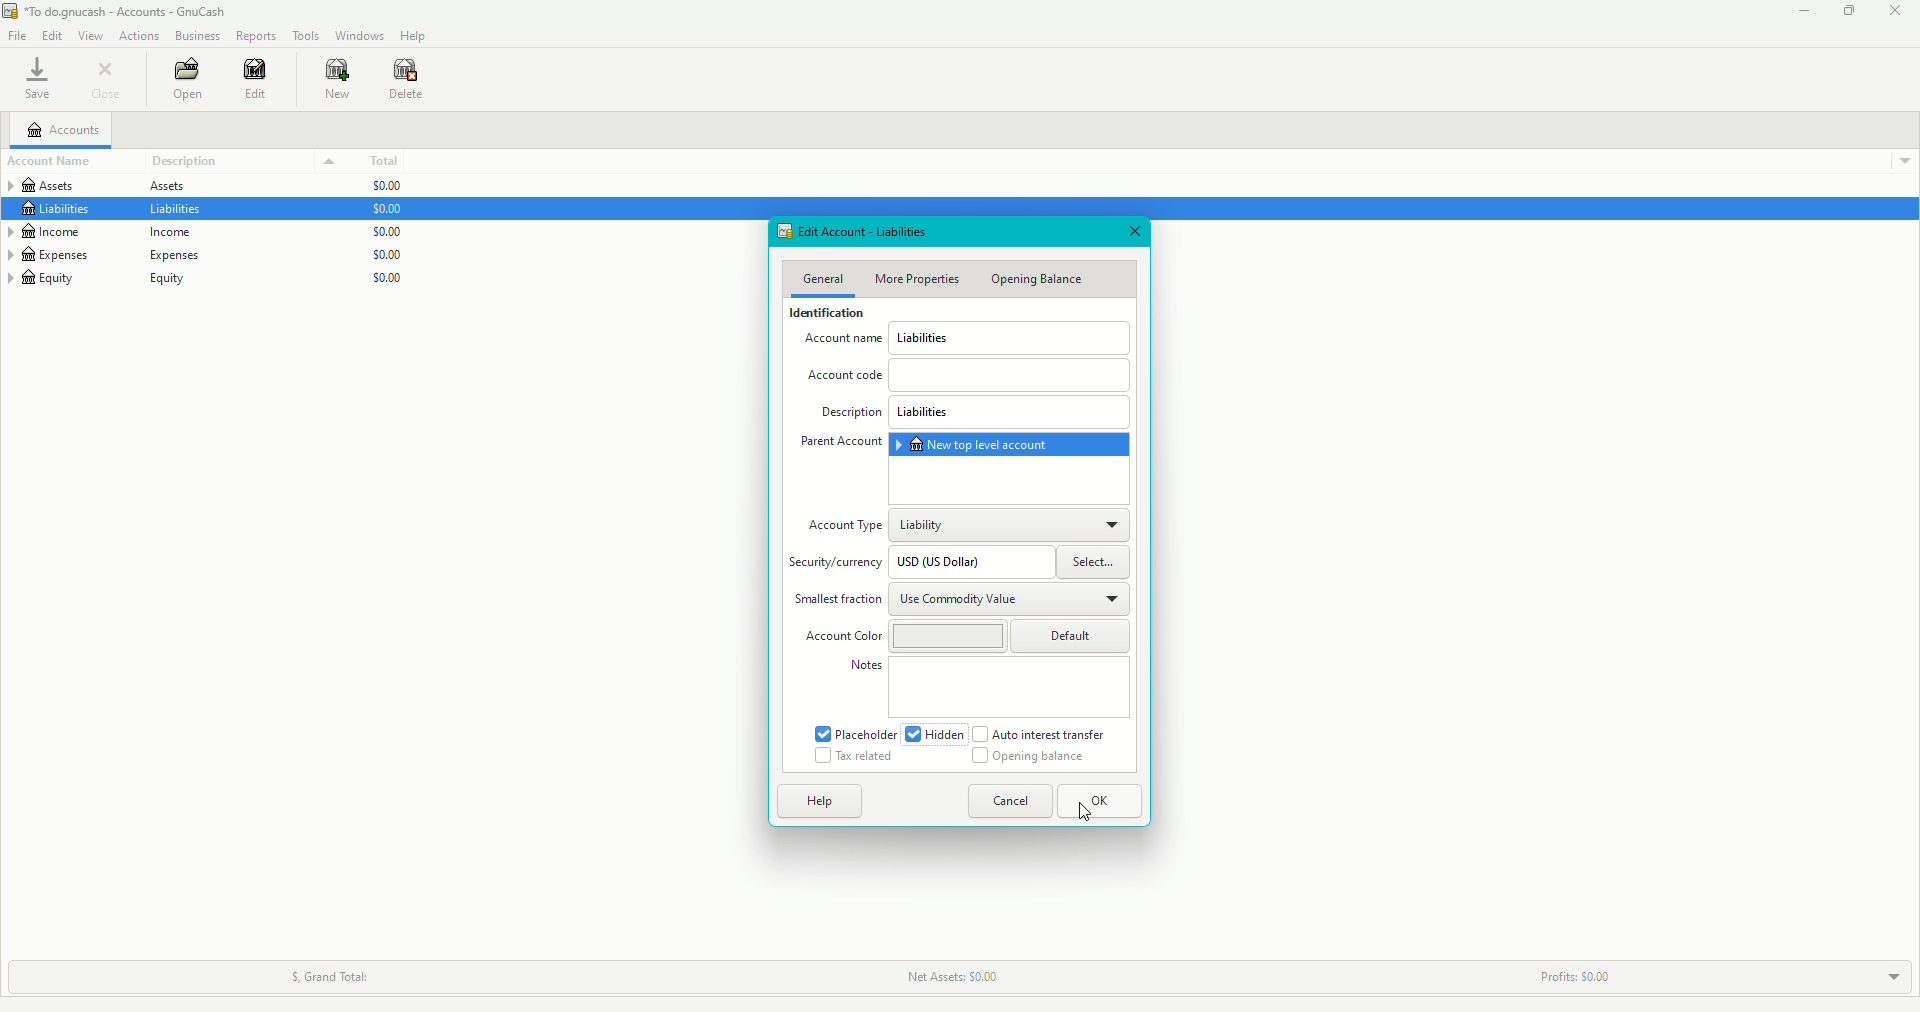 The width and height of the screenshot is (1920, 1012). What do you see at coordinates (196, 36) in the screenshot?
I see `Business` at bounding box center [196, 36].